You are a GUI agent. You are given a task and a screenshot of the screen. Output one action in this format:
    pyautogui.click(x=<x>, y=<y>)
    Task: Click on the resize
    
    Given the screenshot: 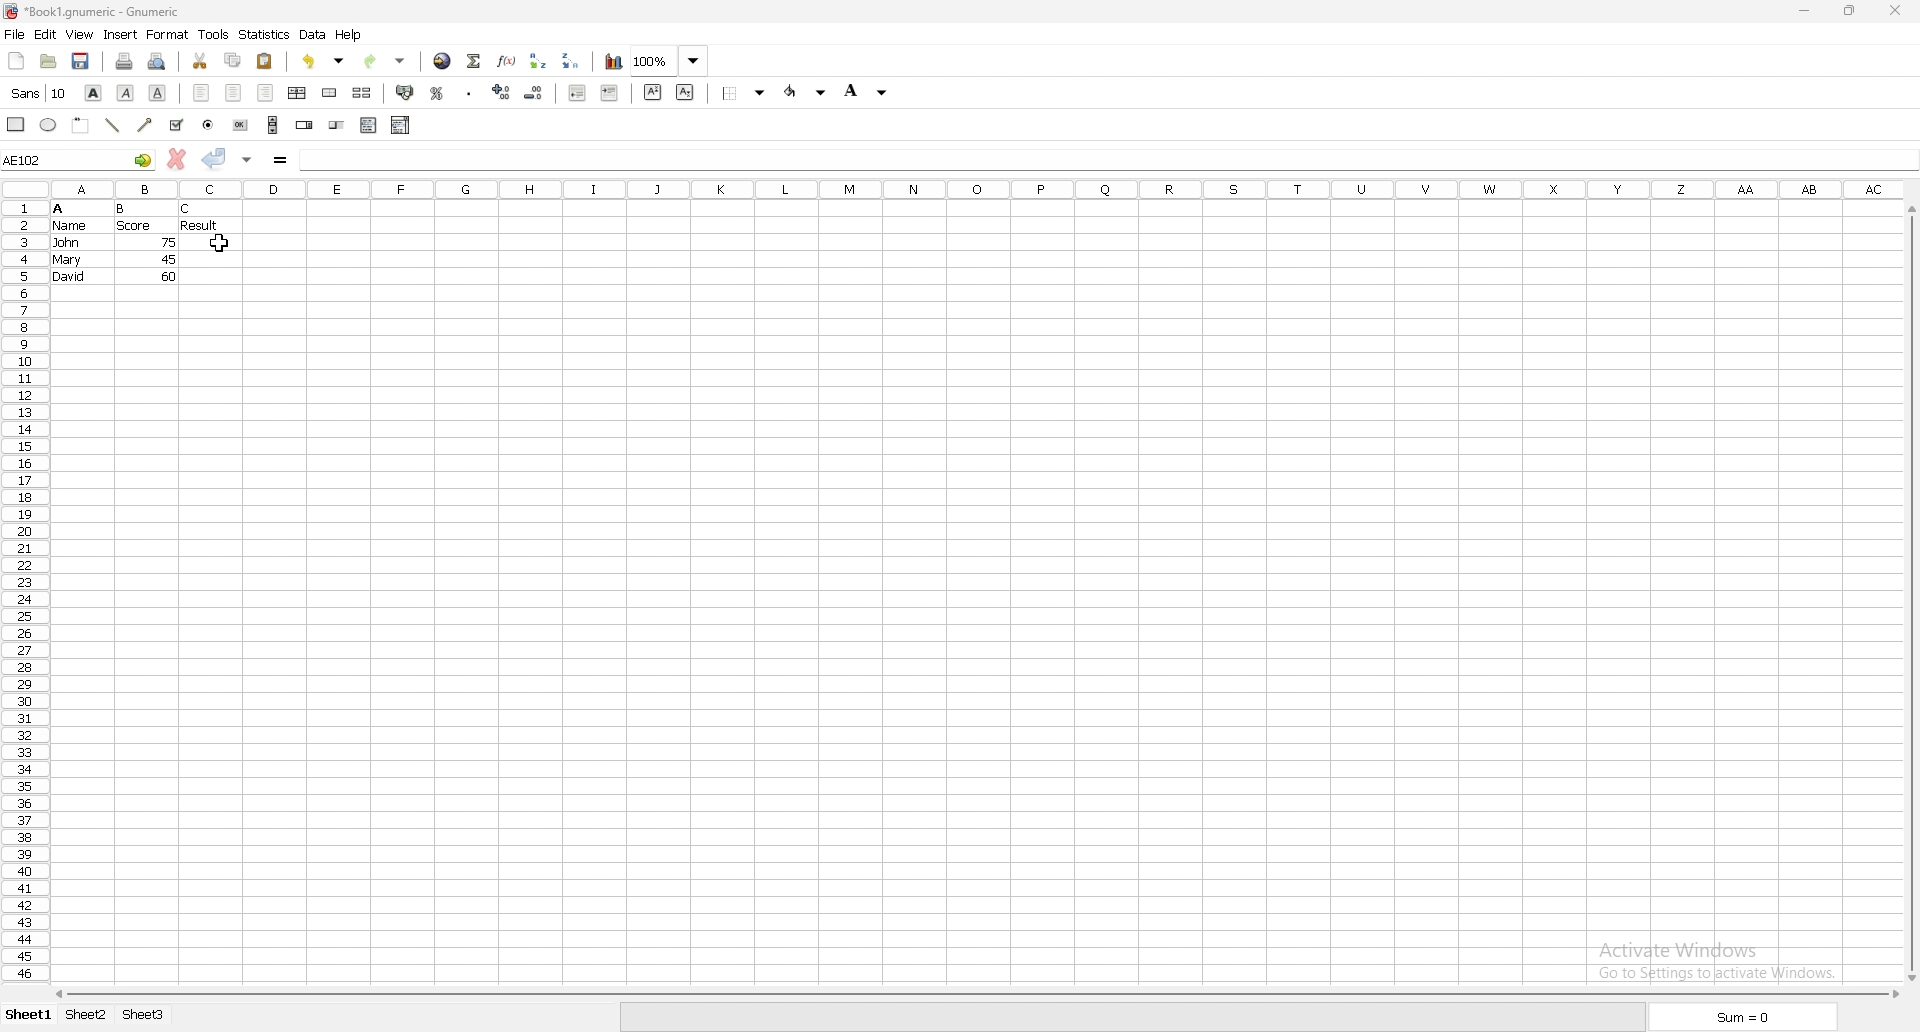 What is the action you would take?
    pyautogui.click(x=1854, y=11)
    